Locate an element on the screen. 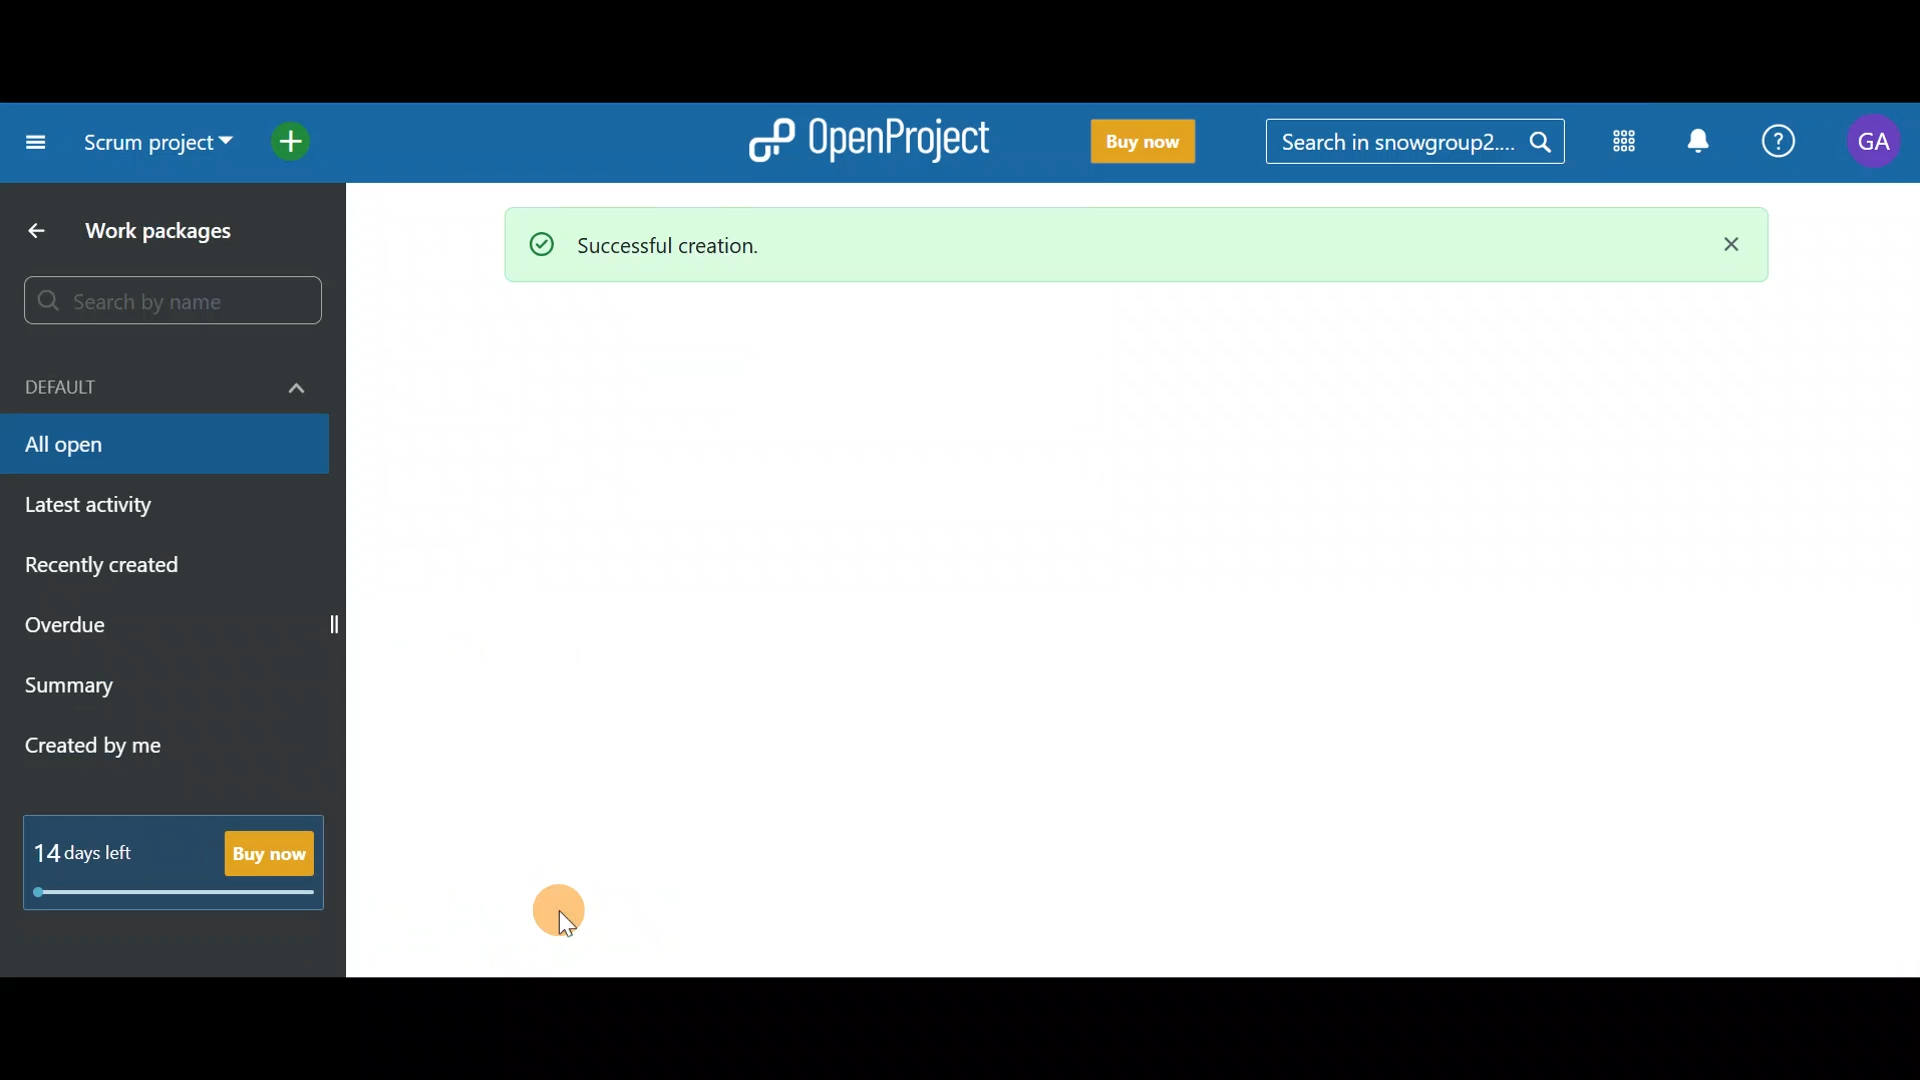 This screenshot has height=1080, width=1920. Cursor is located at coordinates (571, 915).